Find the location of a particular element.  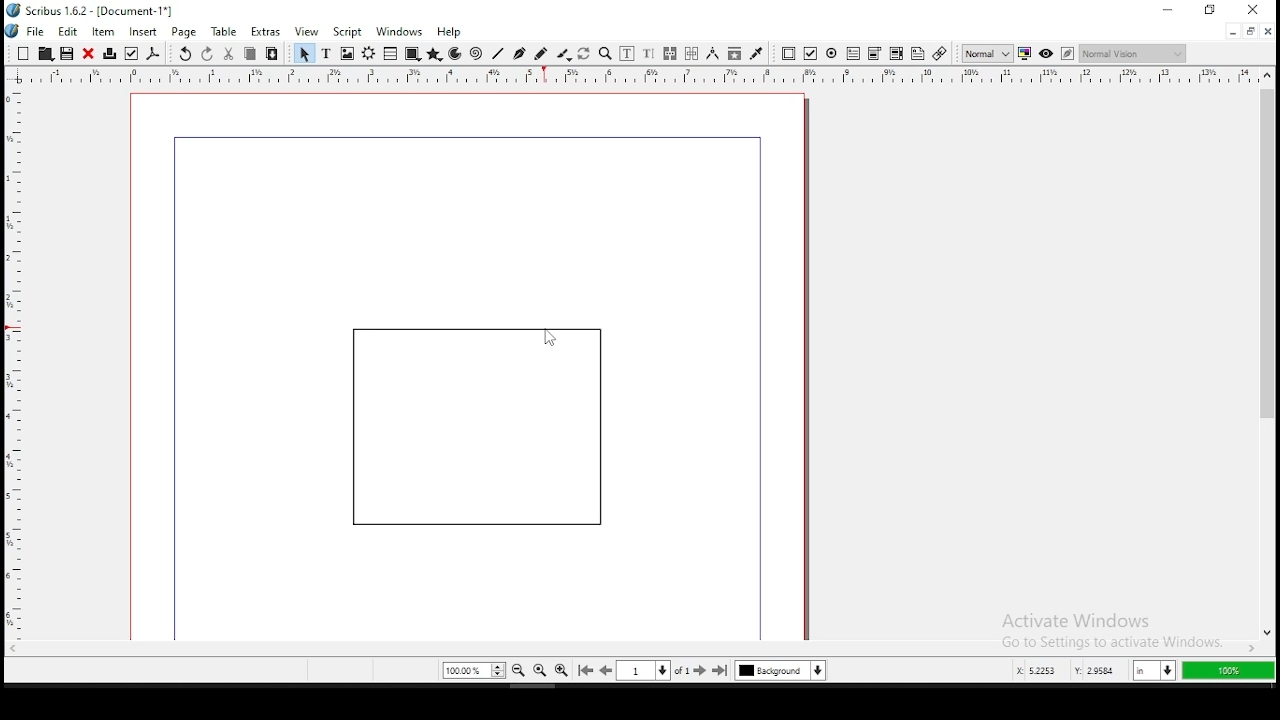

scroll bar is located at coordinates (1266, 354).